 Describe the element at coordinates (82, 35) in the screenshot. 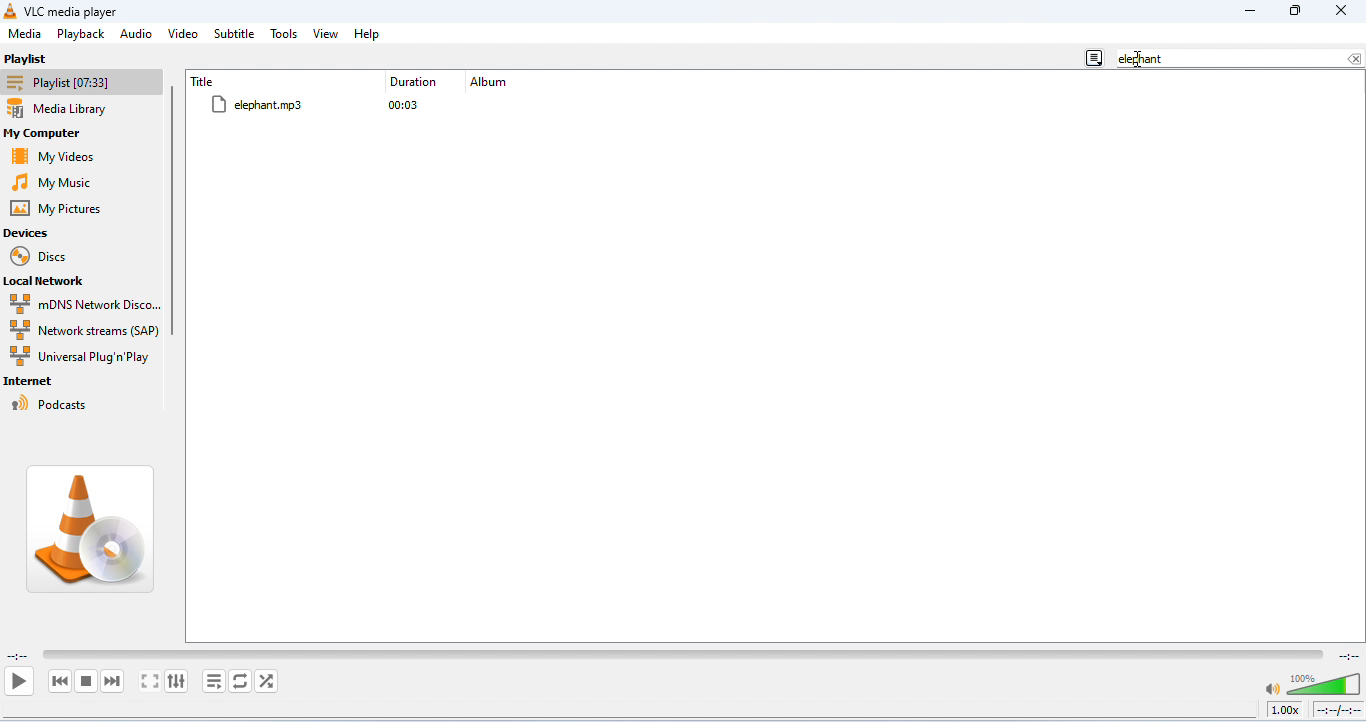

I see `playback` at that location.